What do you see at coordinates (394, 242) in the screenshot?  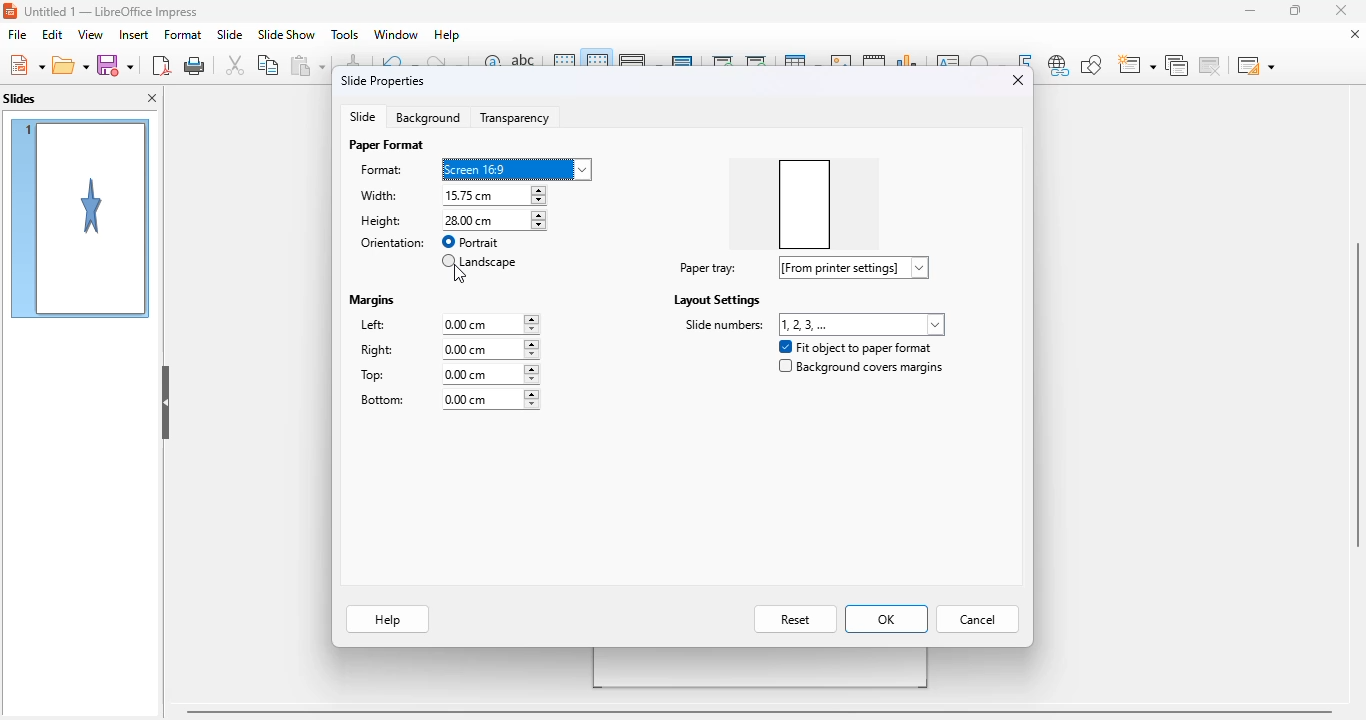 I see `orientation:` at bounding box center [394, 242].